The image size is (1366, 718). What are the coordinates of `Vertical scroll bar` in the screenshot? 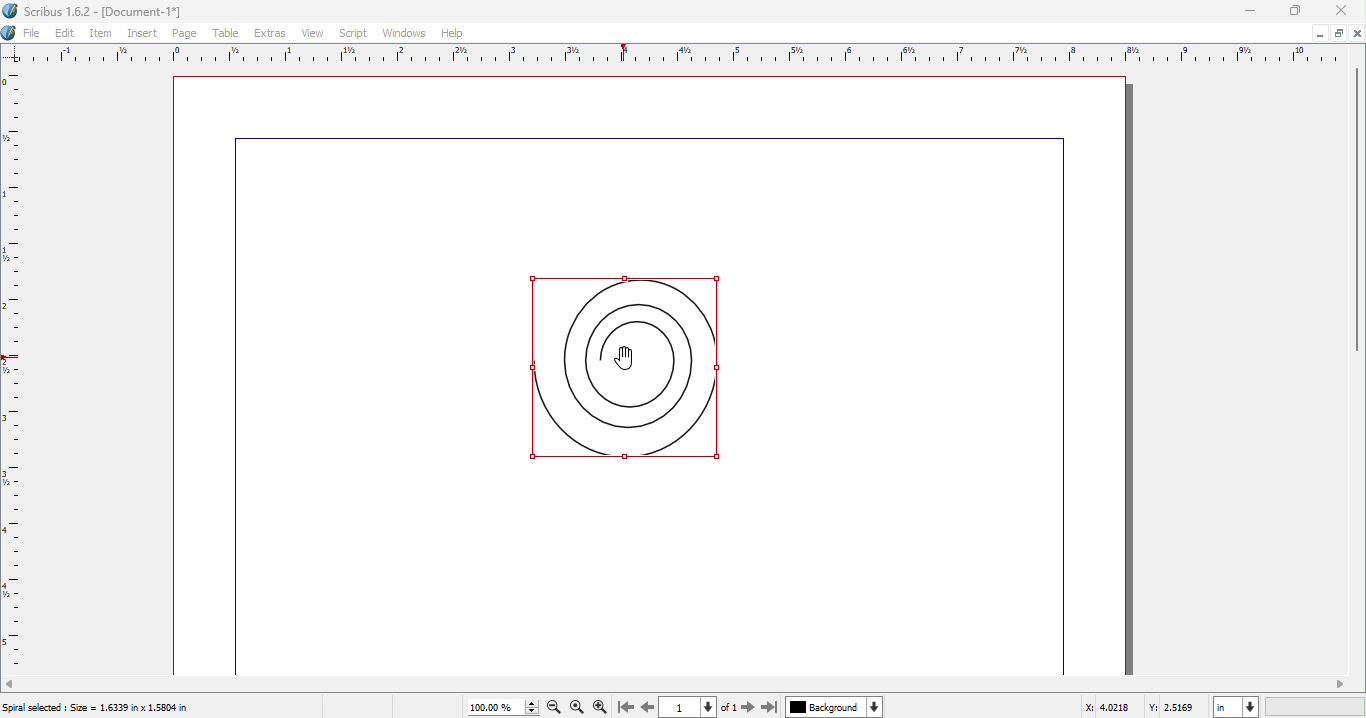 It's located at (1358, 207).